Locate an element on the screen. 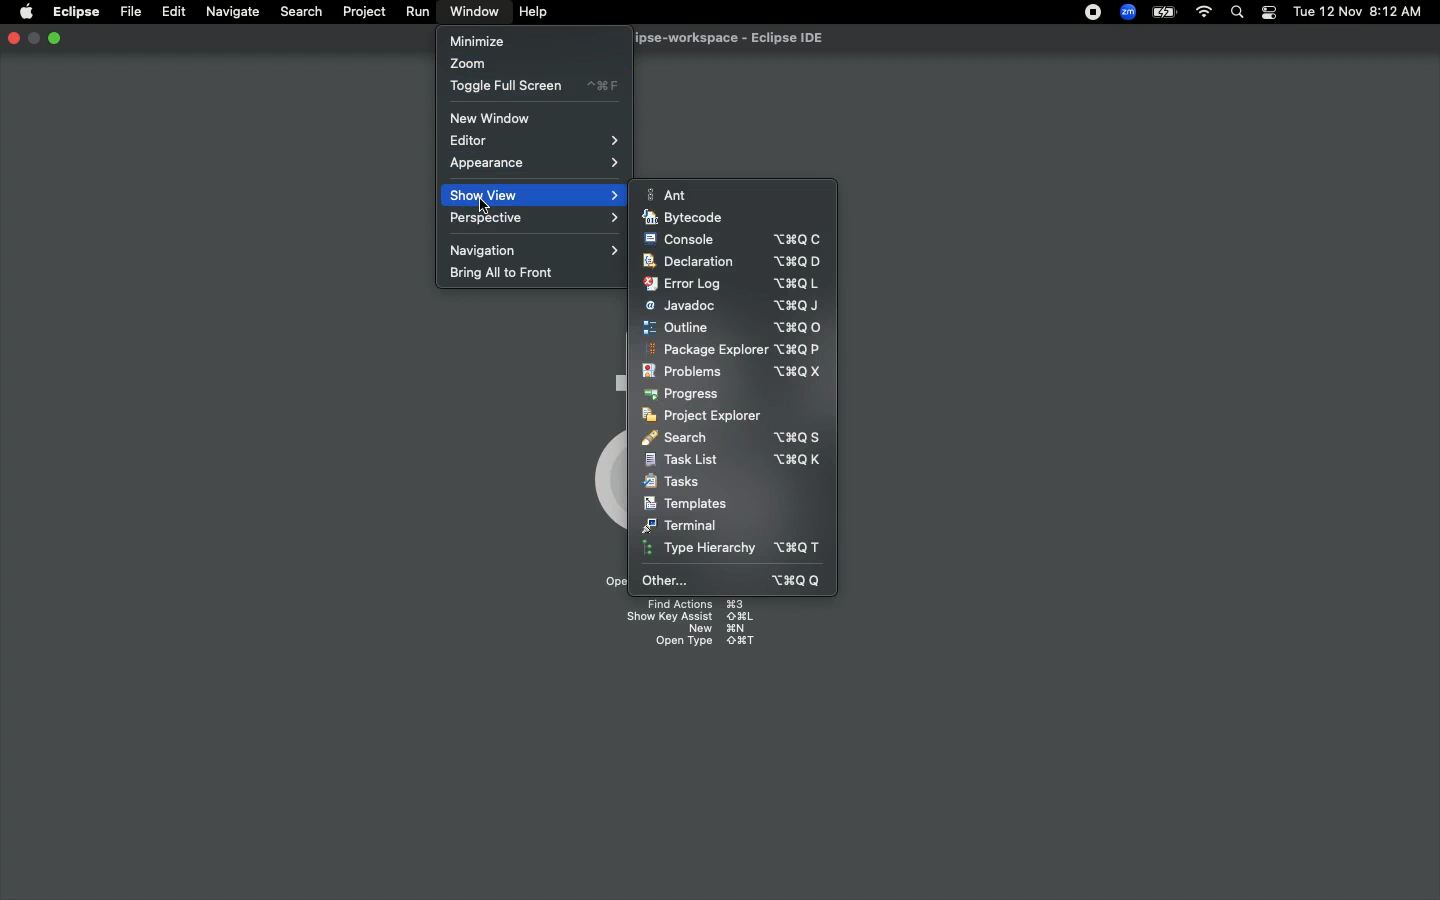  Zoom is located at coordinates (466, 63).